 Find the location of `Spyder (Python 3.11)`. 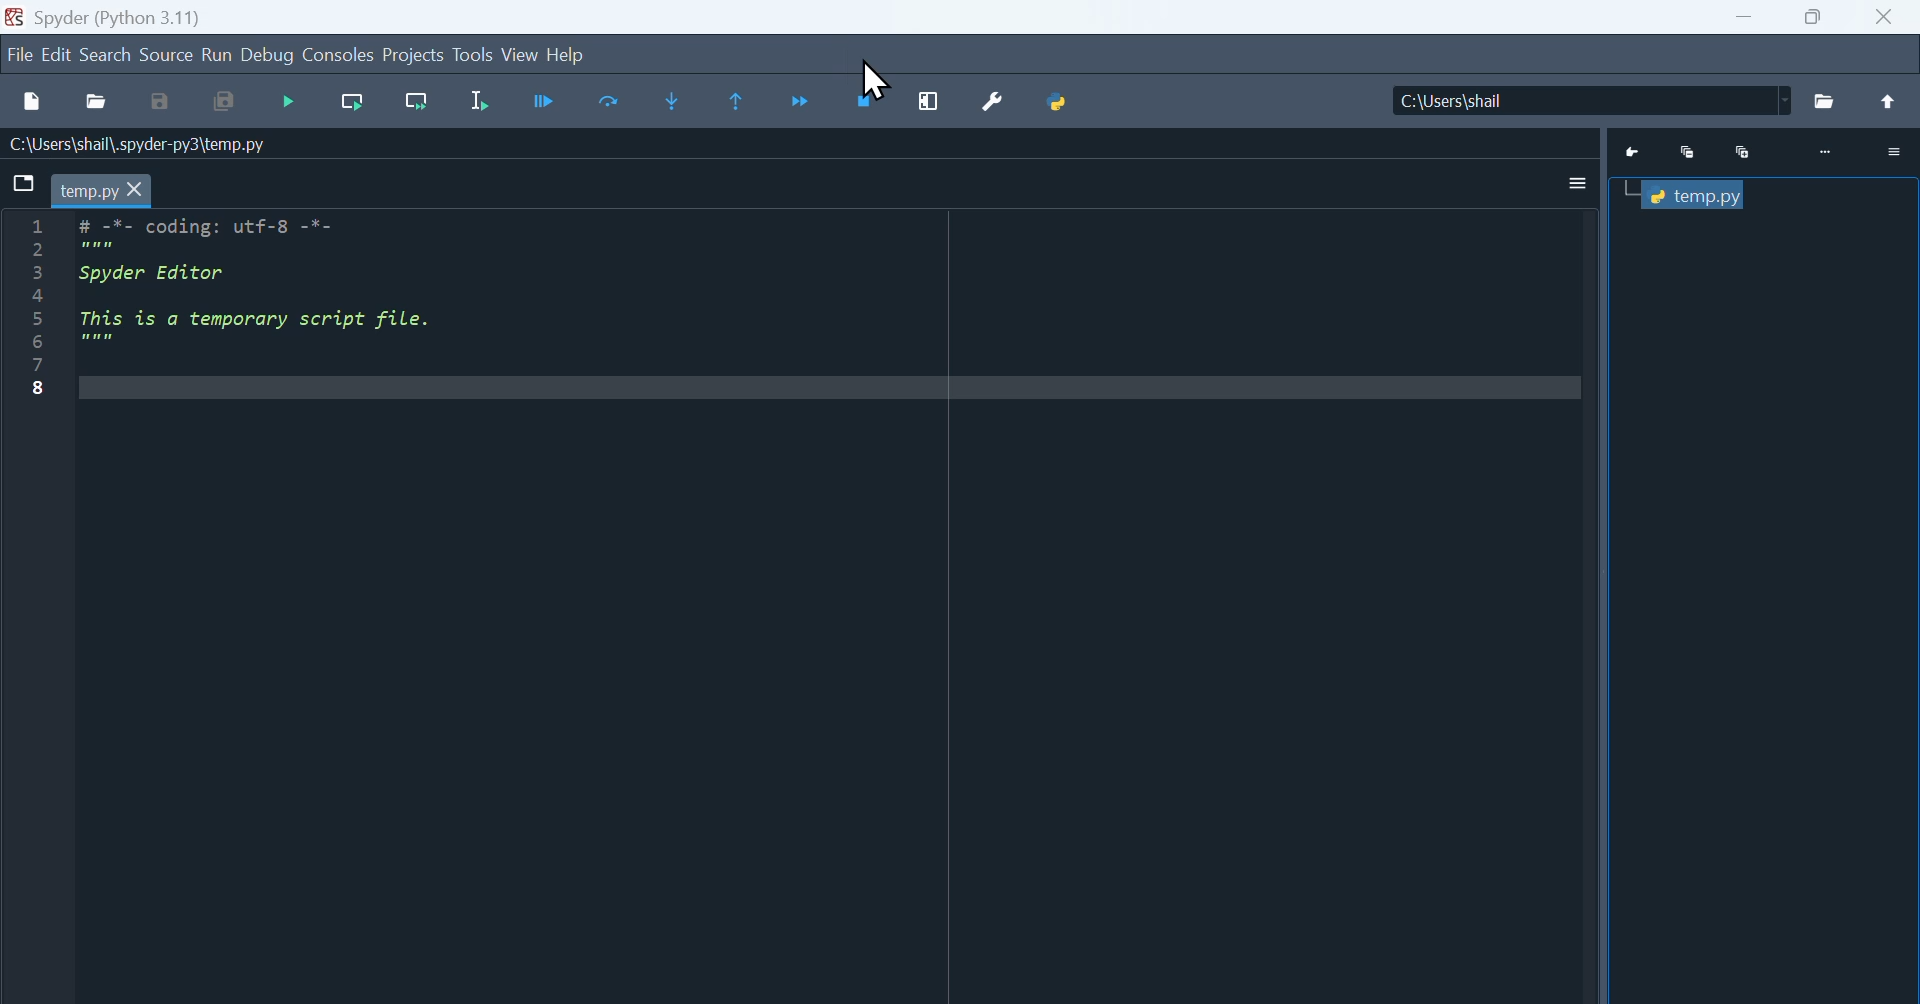

Spyder (Python 3.11) is located at coordinates (119, 18).